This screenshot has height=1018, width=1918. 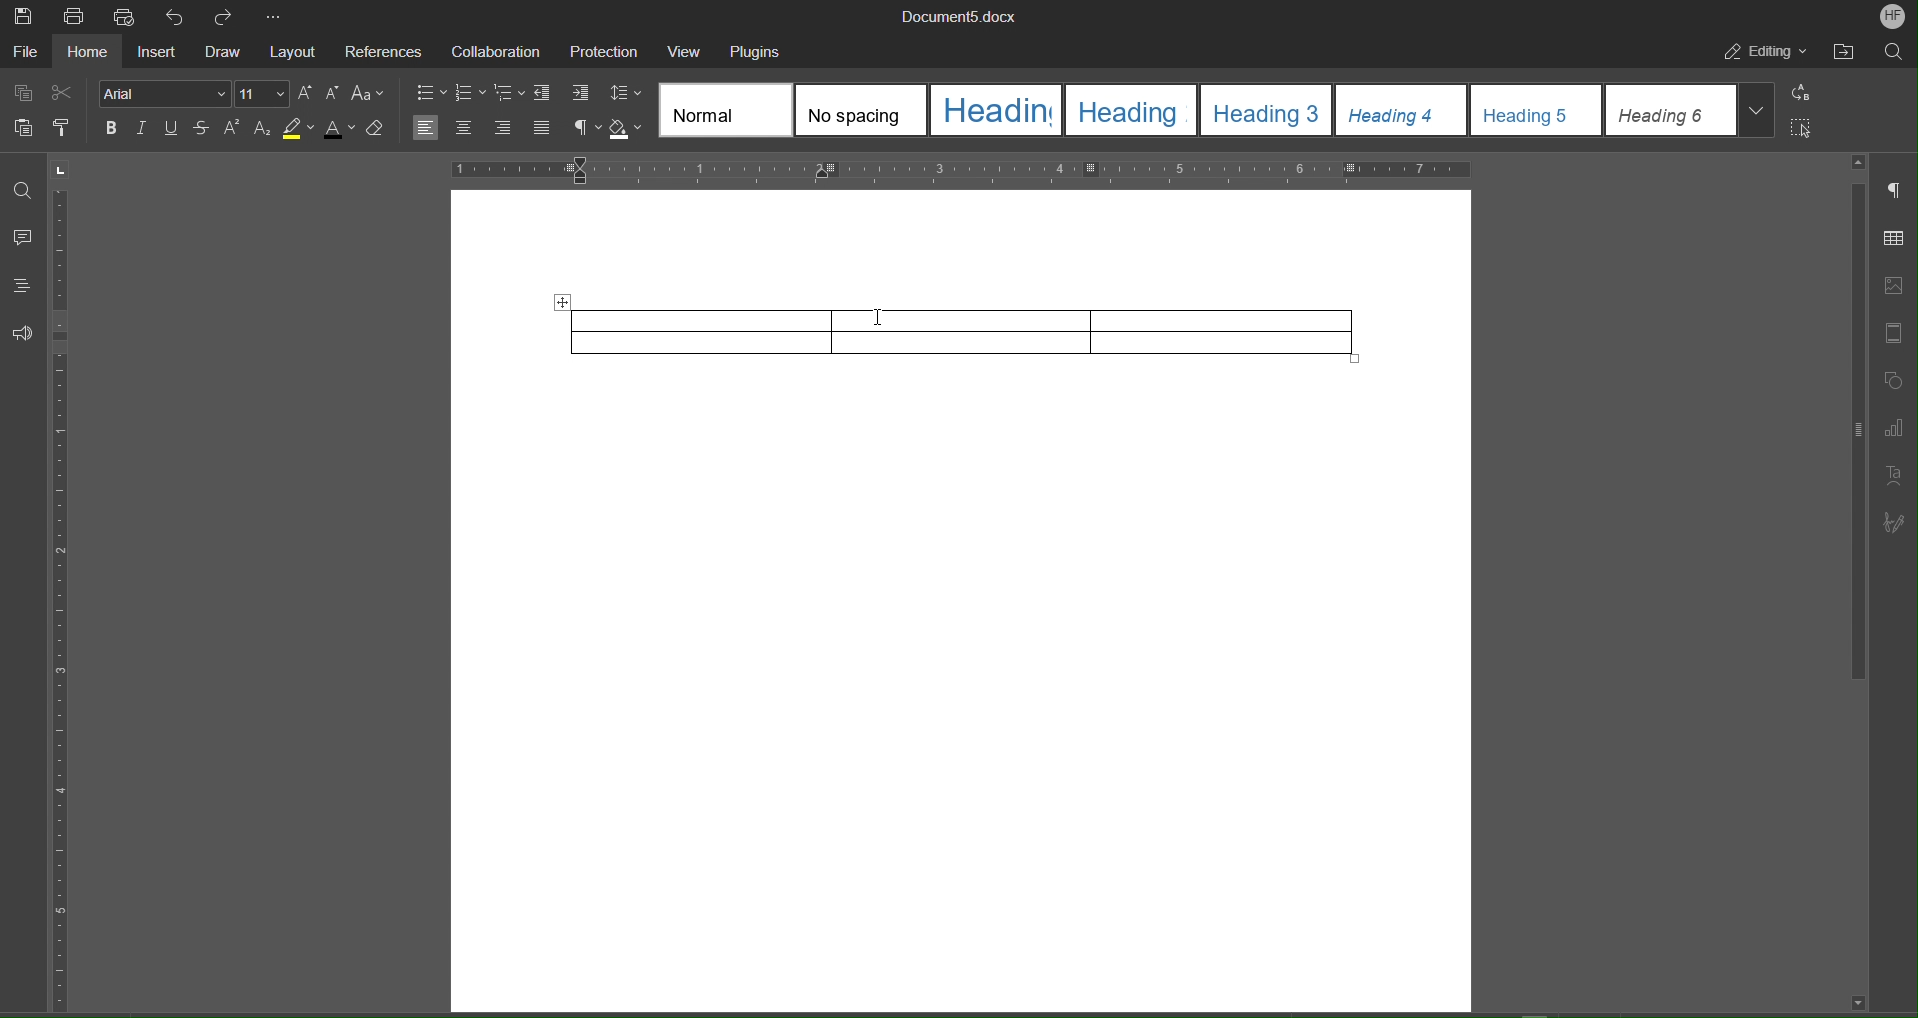 I want to click on Copy, so click(x=20, y=91).